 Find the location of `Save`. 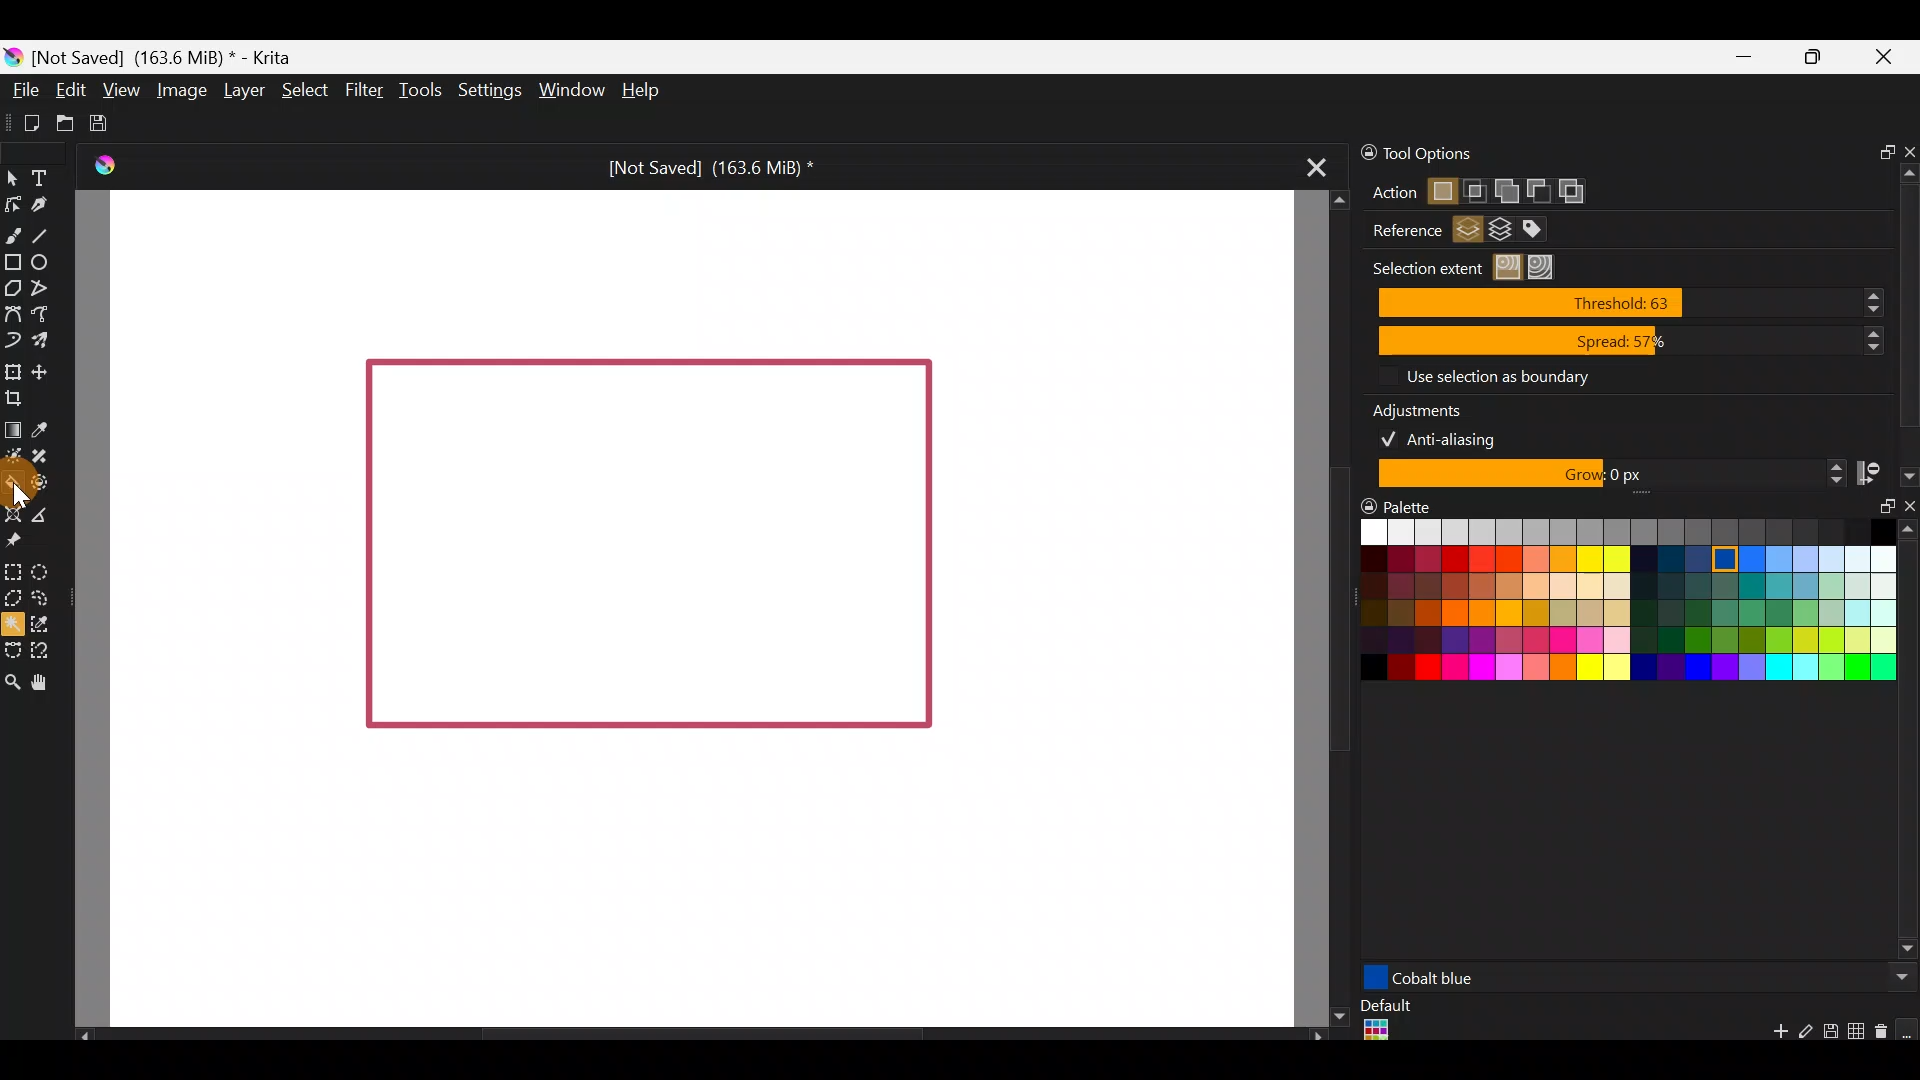

Save is located at coordinates (105, 124).